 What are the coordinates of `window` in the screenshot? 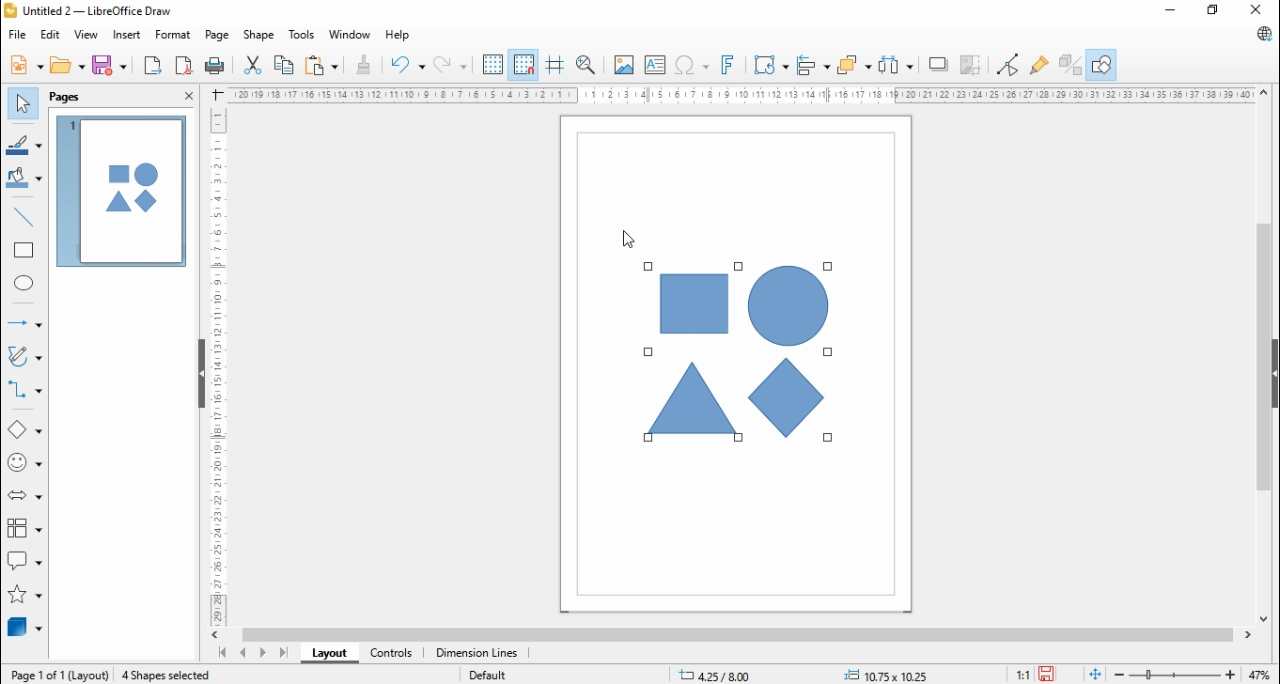 It's located at (351, 34).